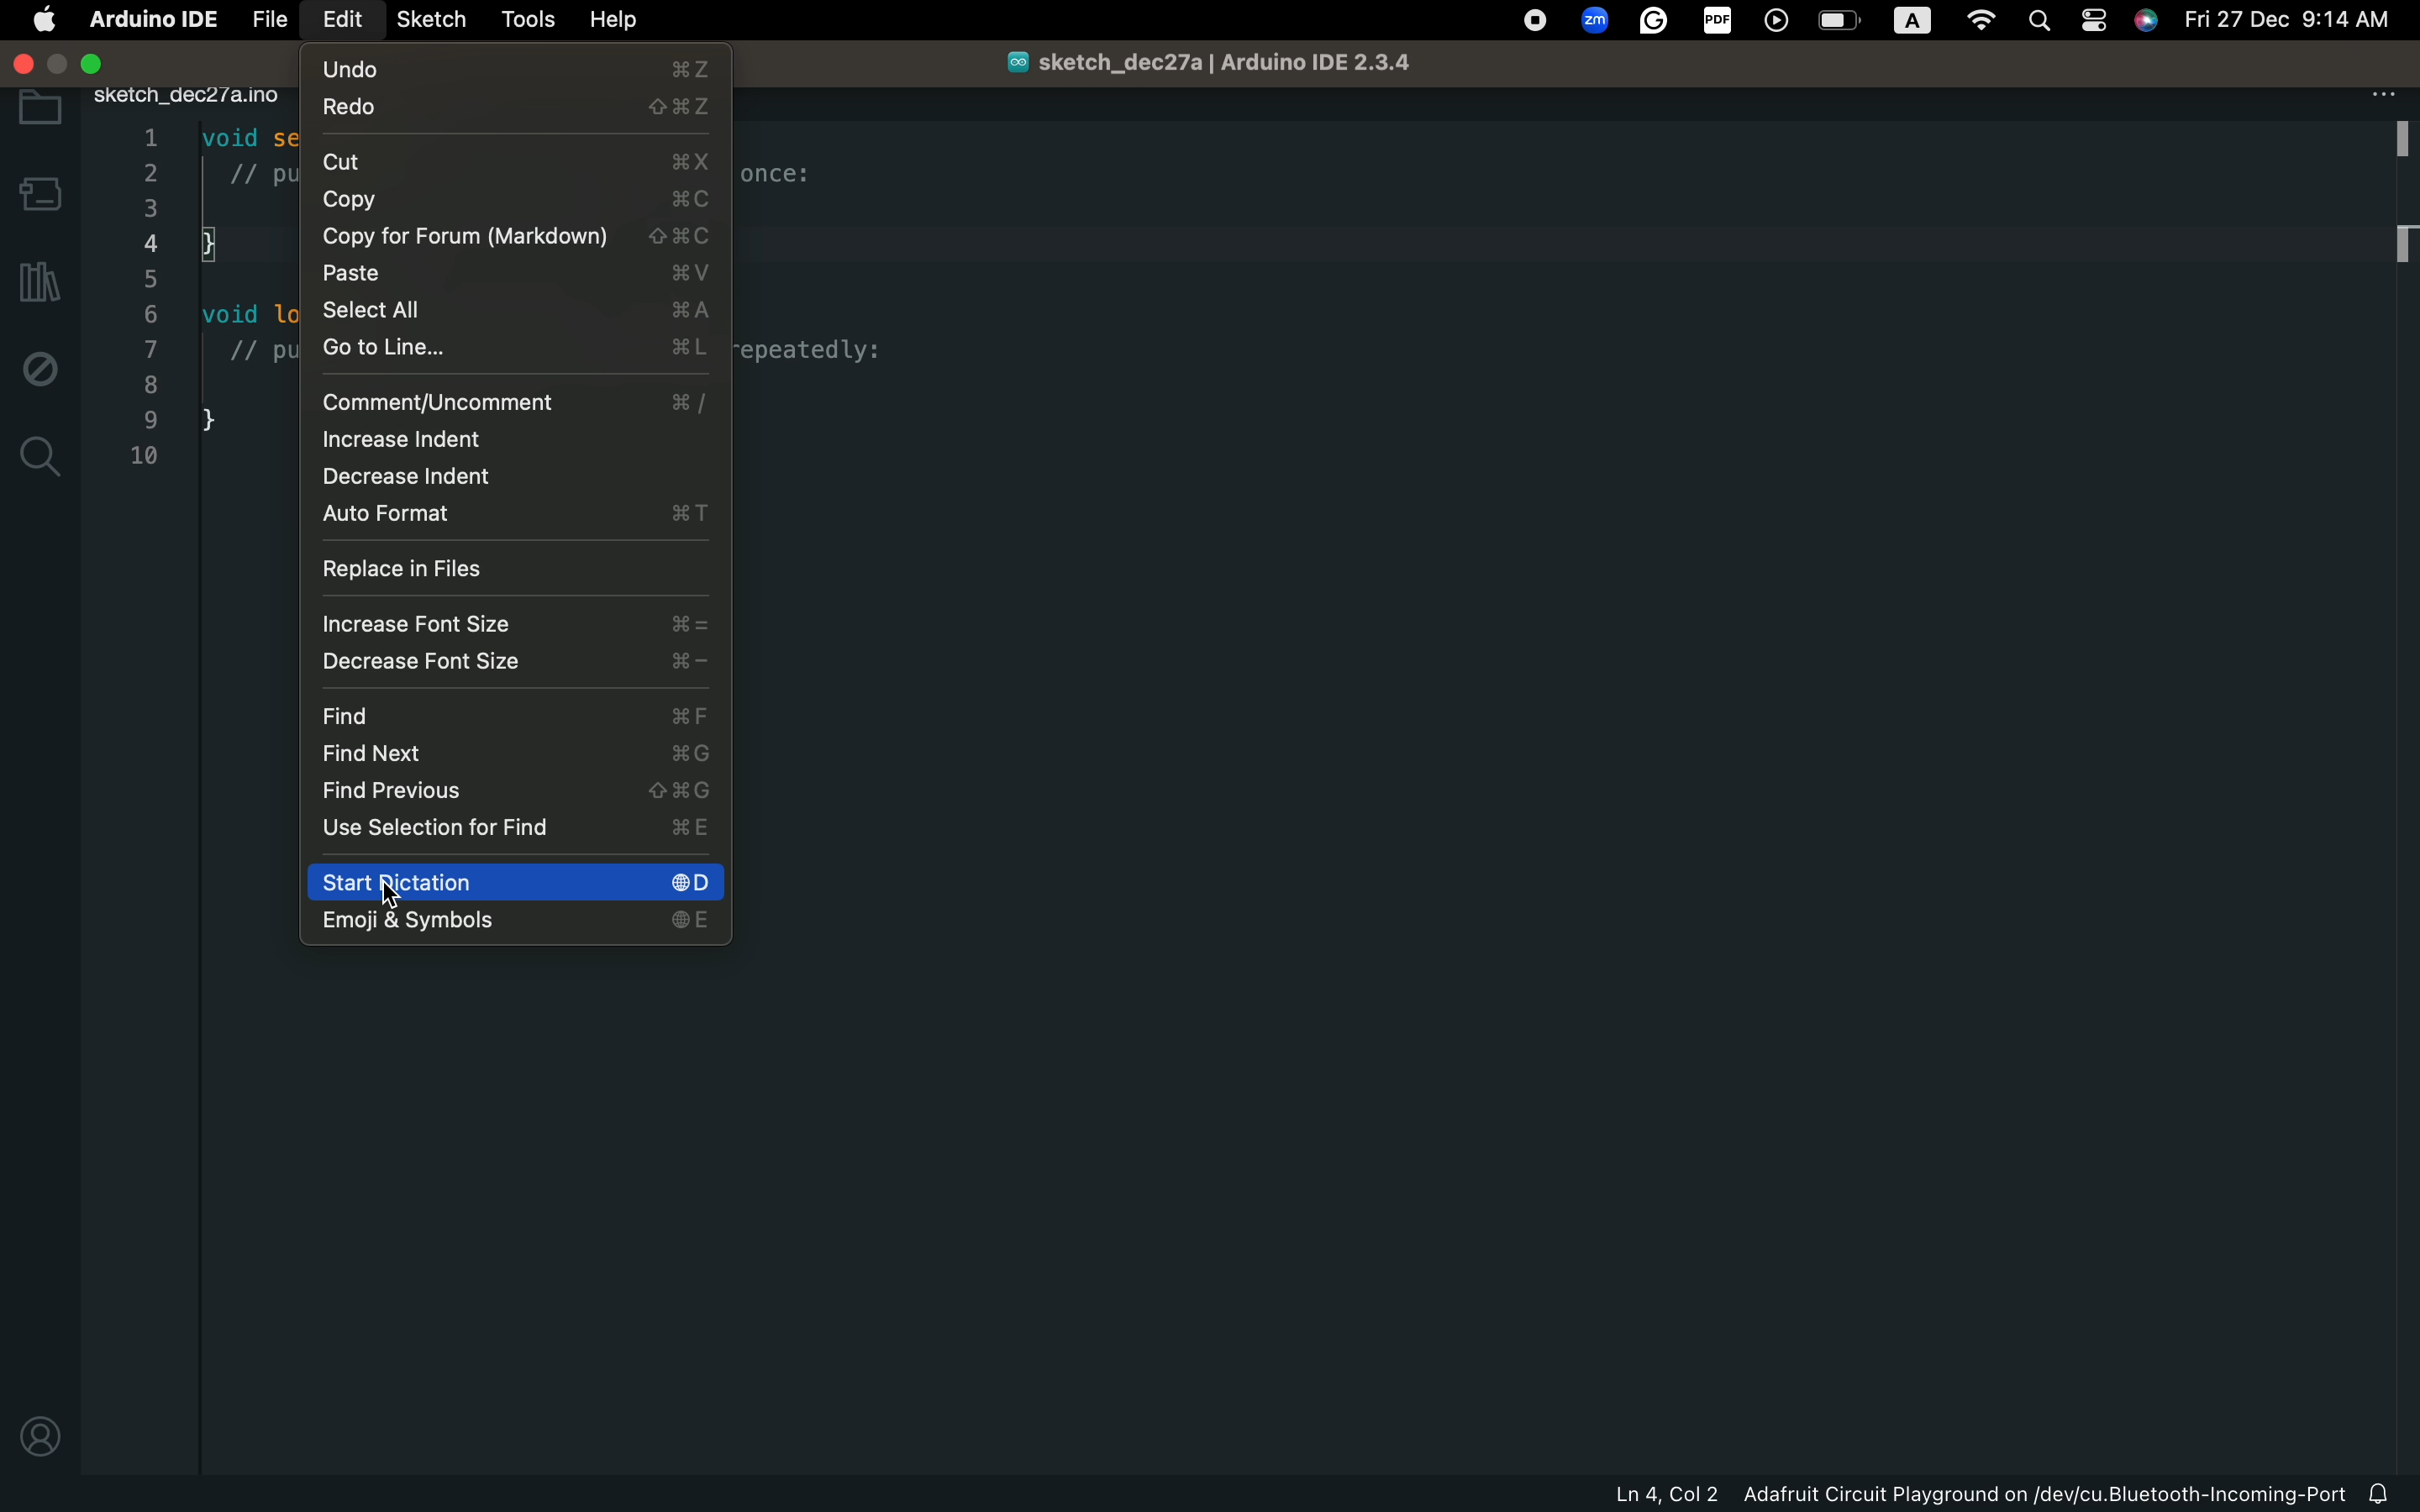 The height and width of the screenshot is (1512, 2420). I want to click on folder, so click(35, 108).